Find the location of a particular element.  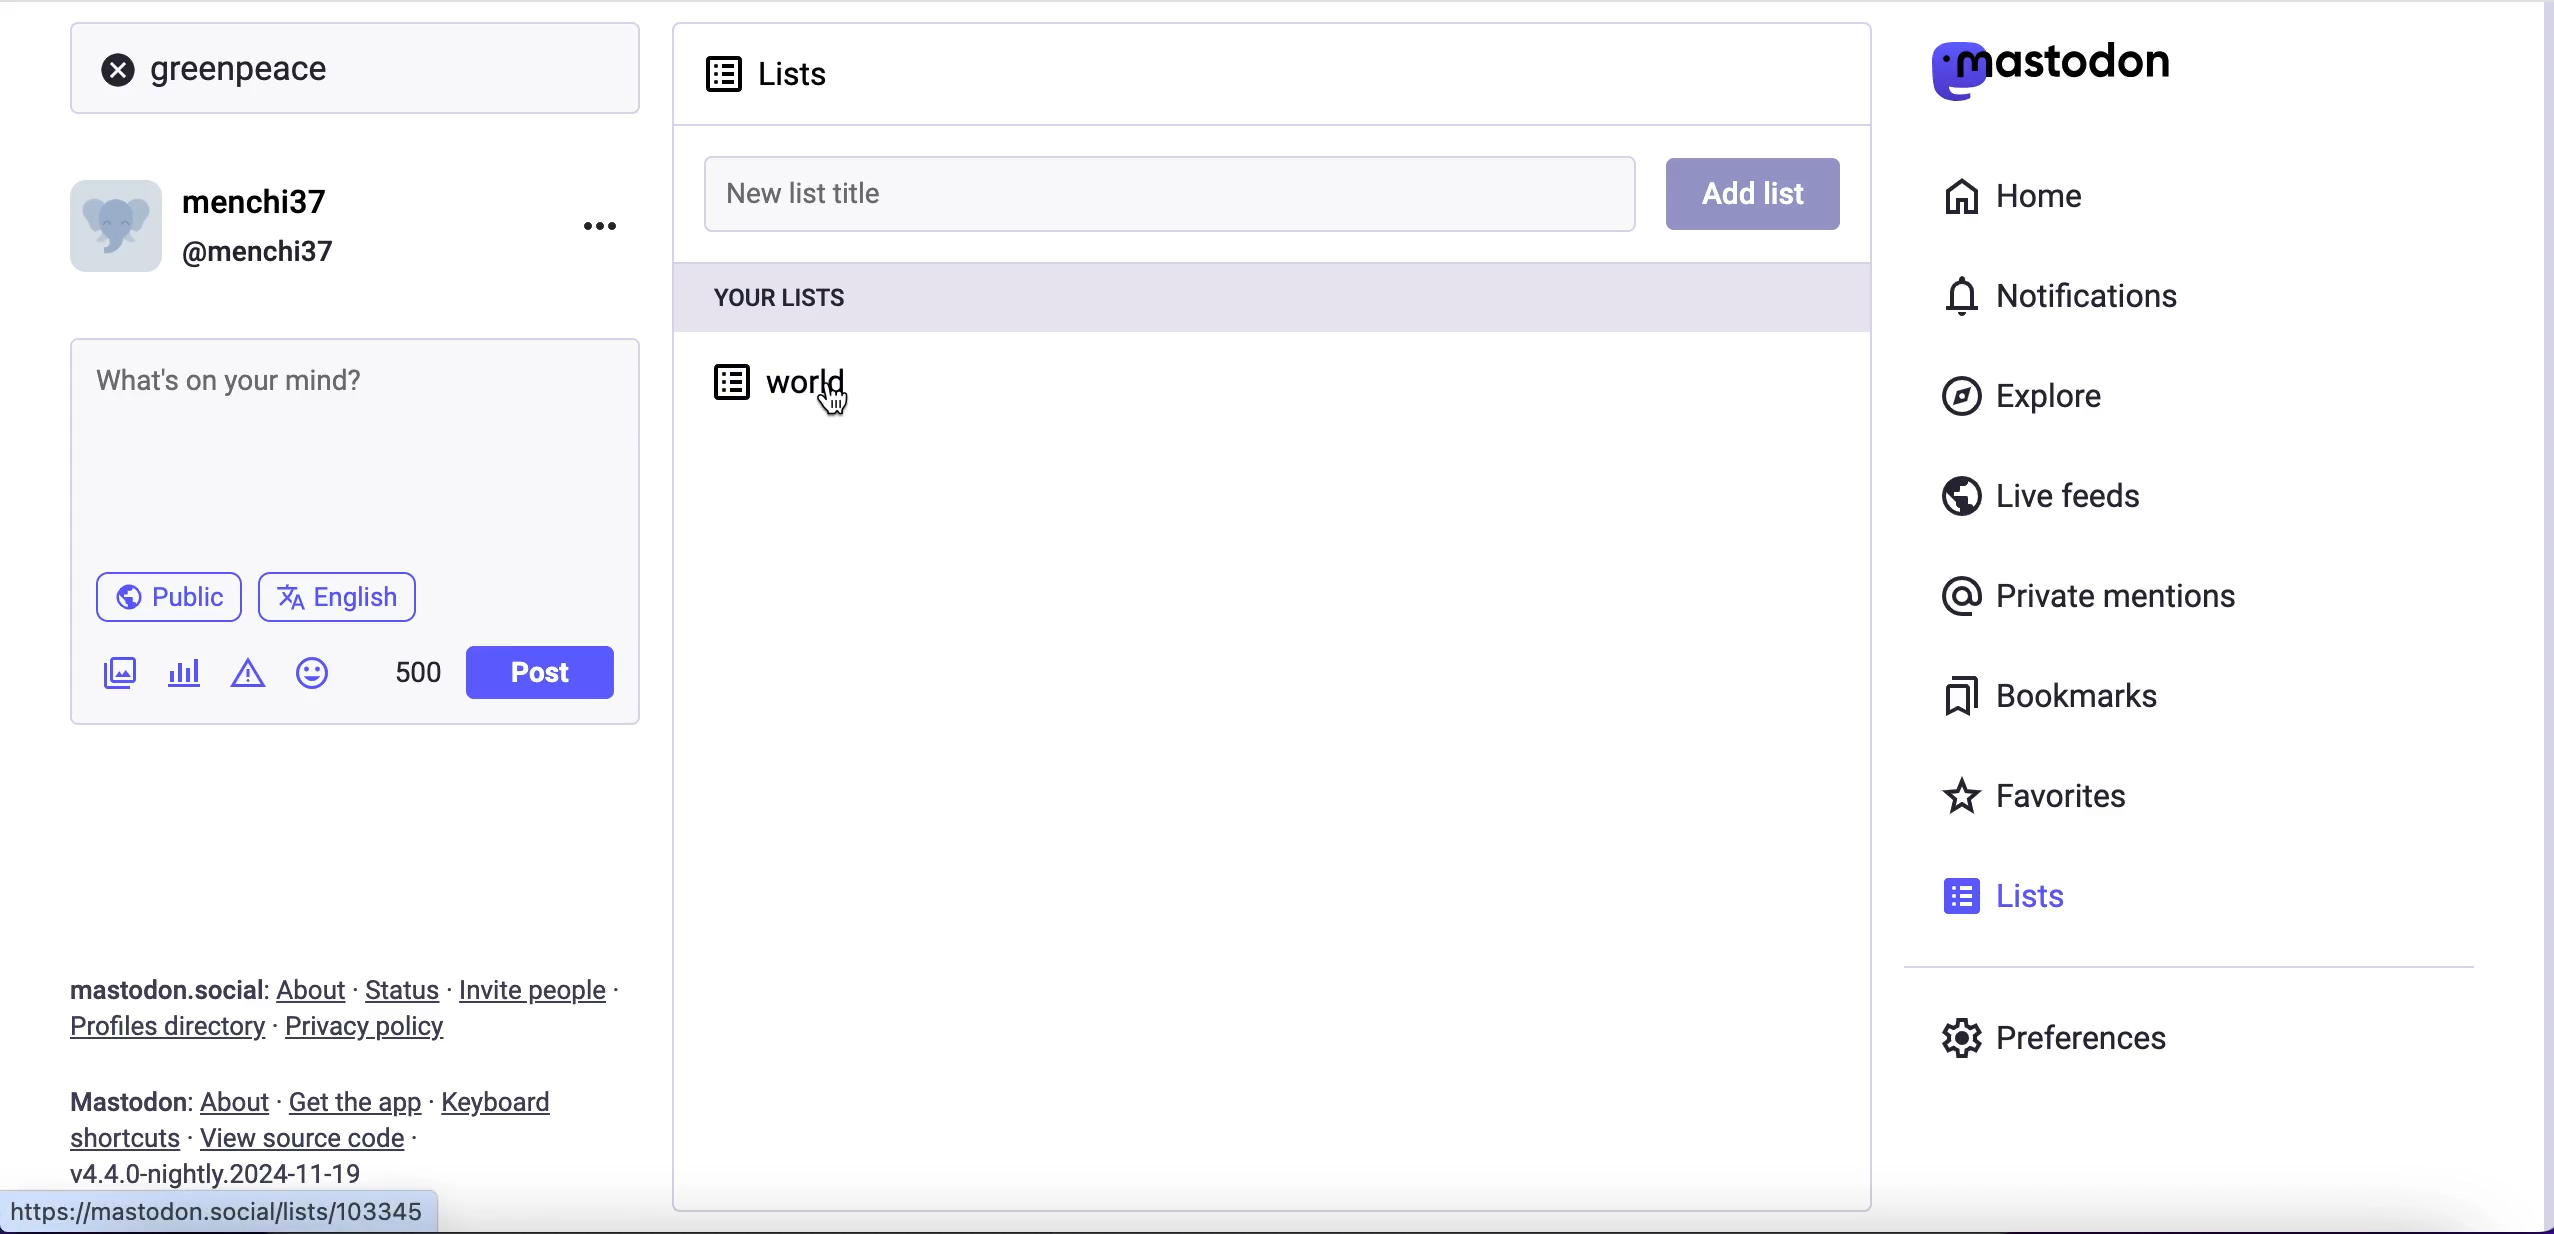

close is located at coordinates (118, 71).